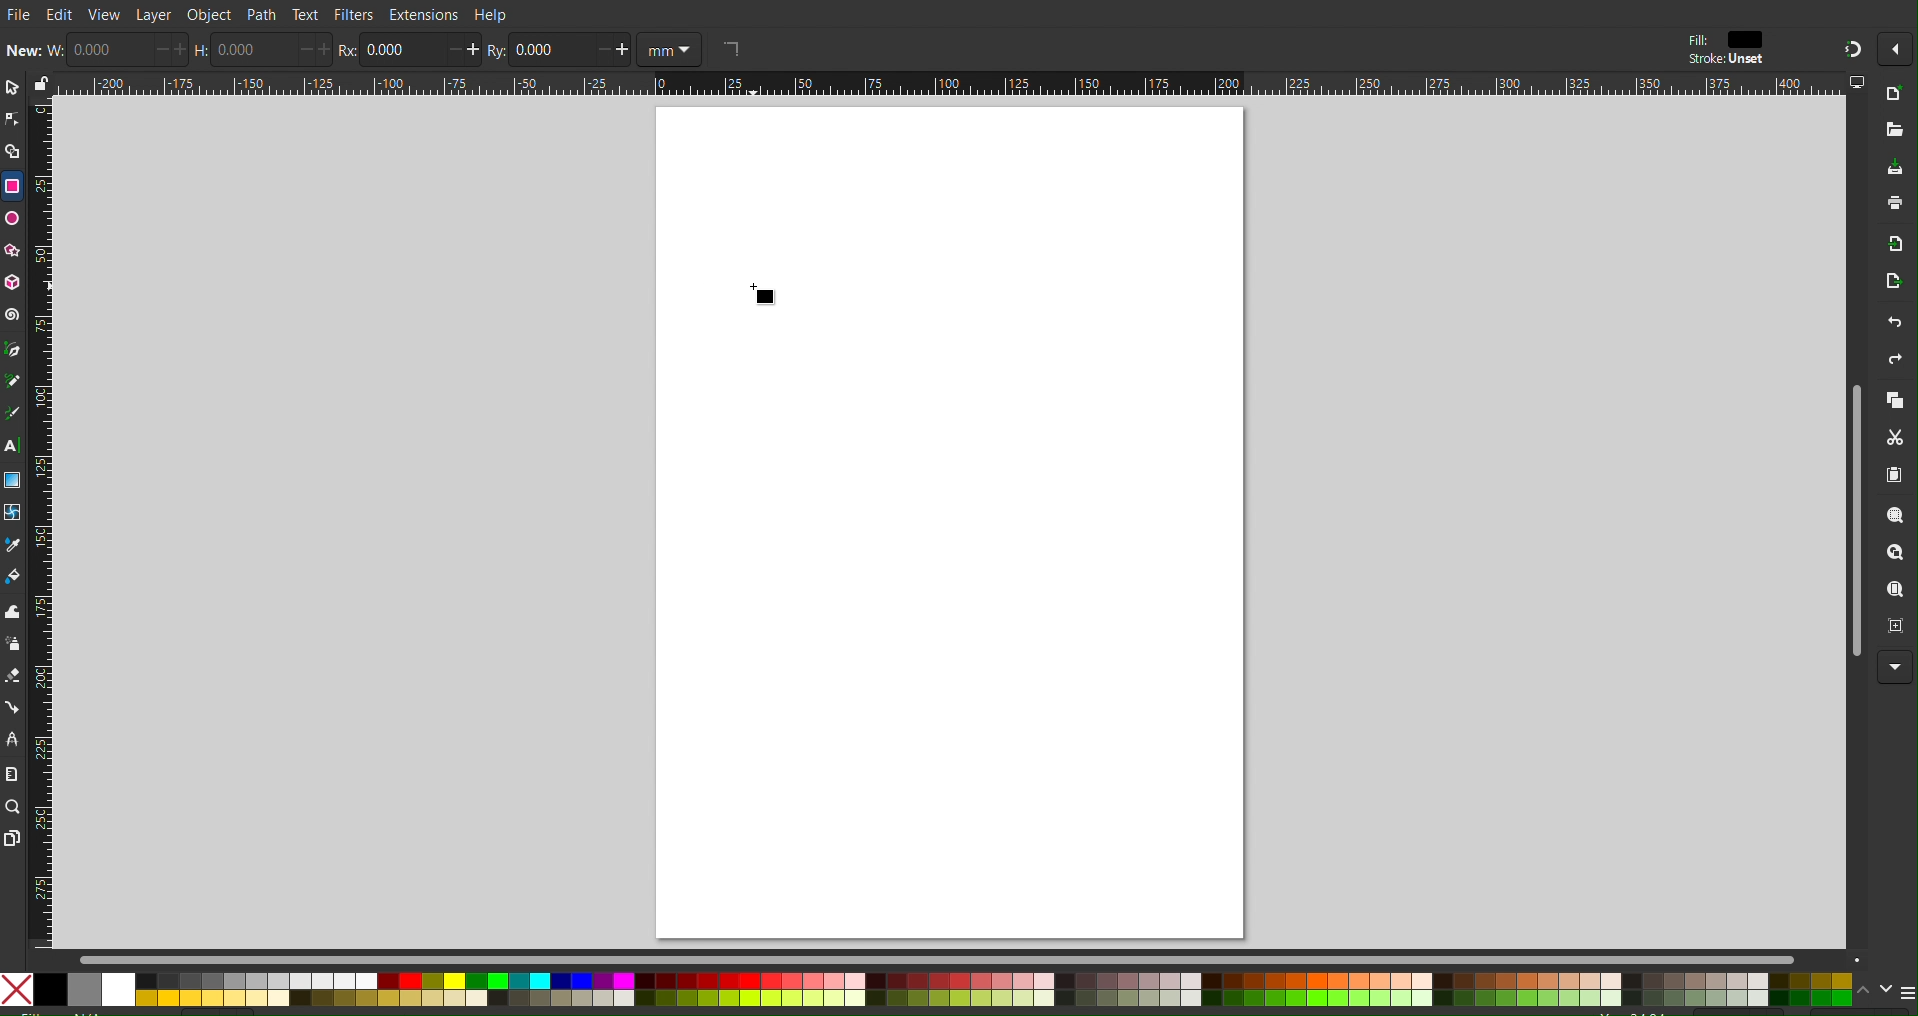  I want to click on Pen Tool, so click(12, 348).